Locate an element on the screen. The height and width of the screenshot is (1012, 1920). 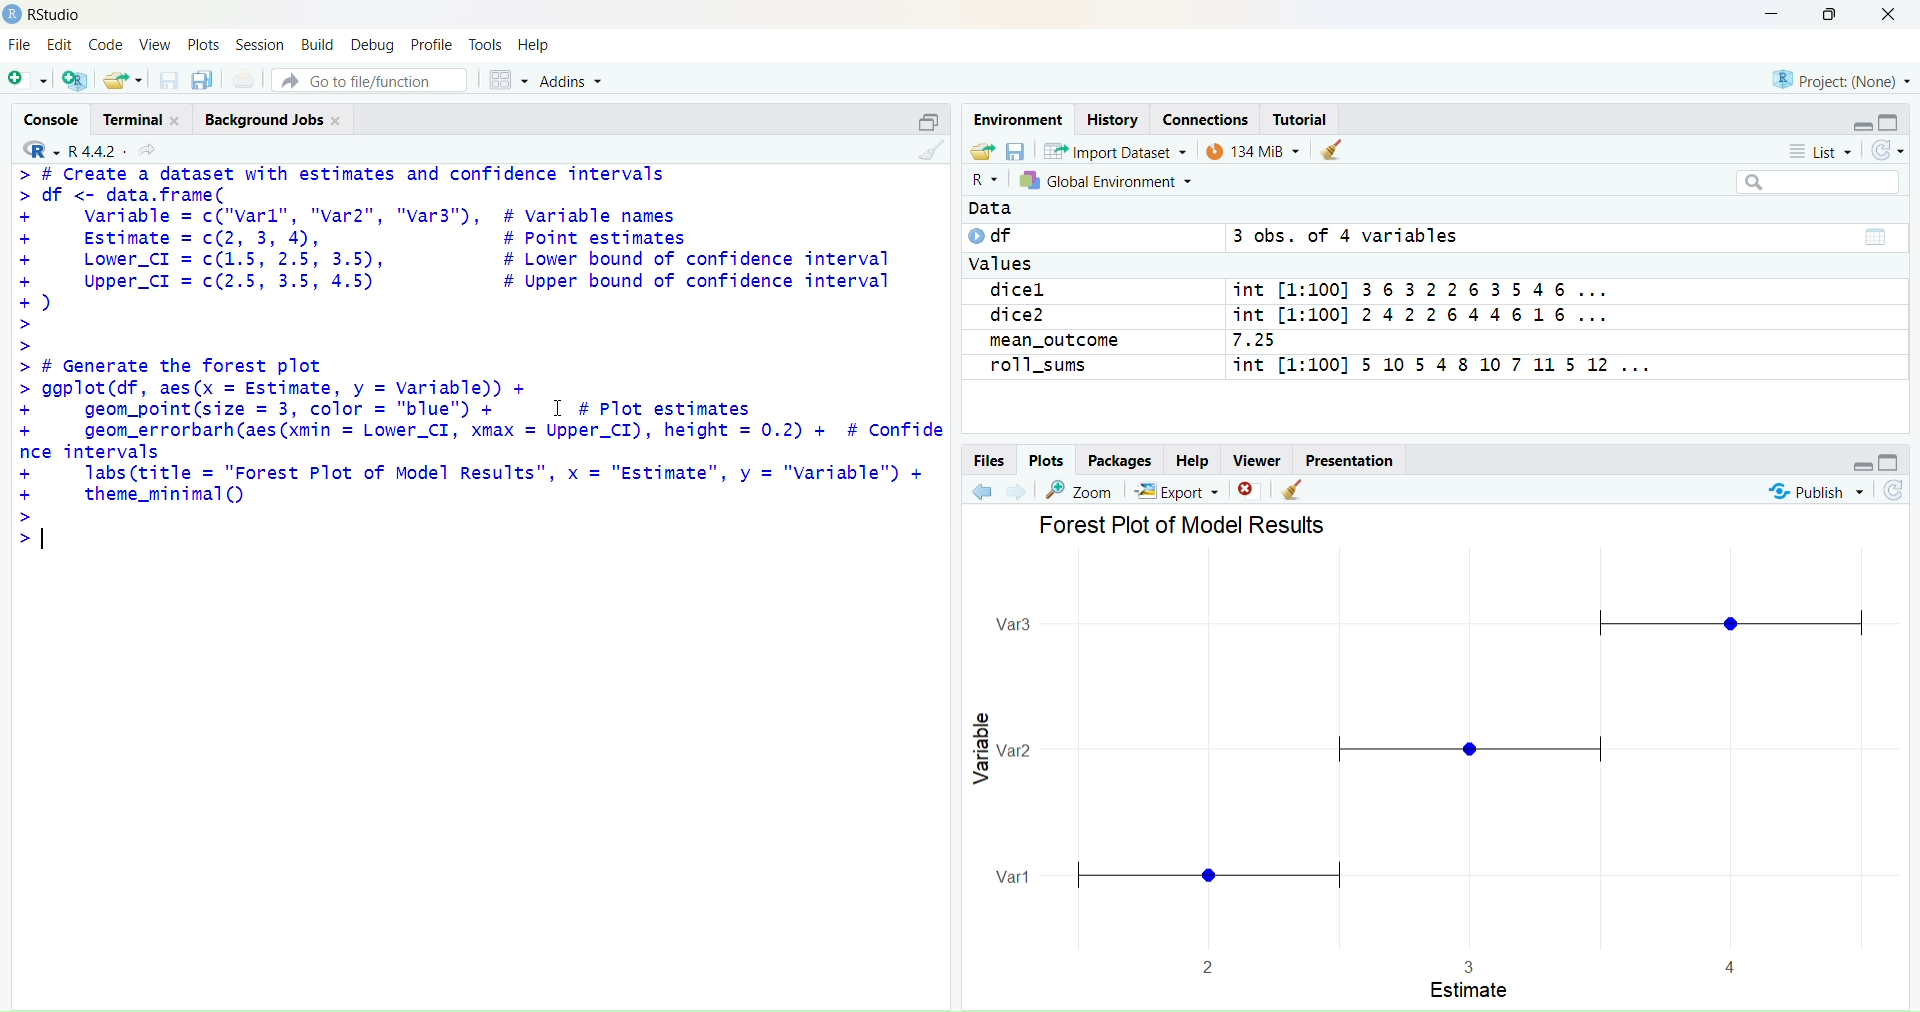
Build is located at coordinates (318, 44).